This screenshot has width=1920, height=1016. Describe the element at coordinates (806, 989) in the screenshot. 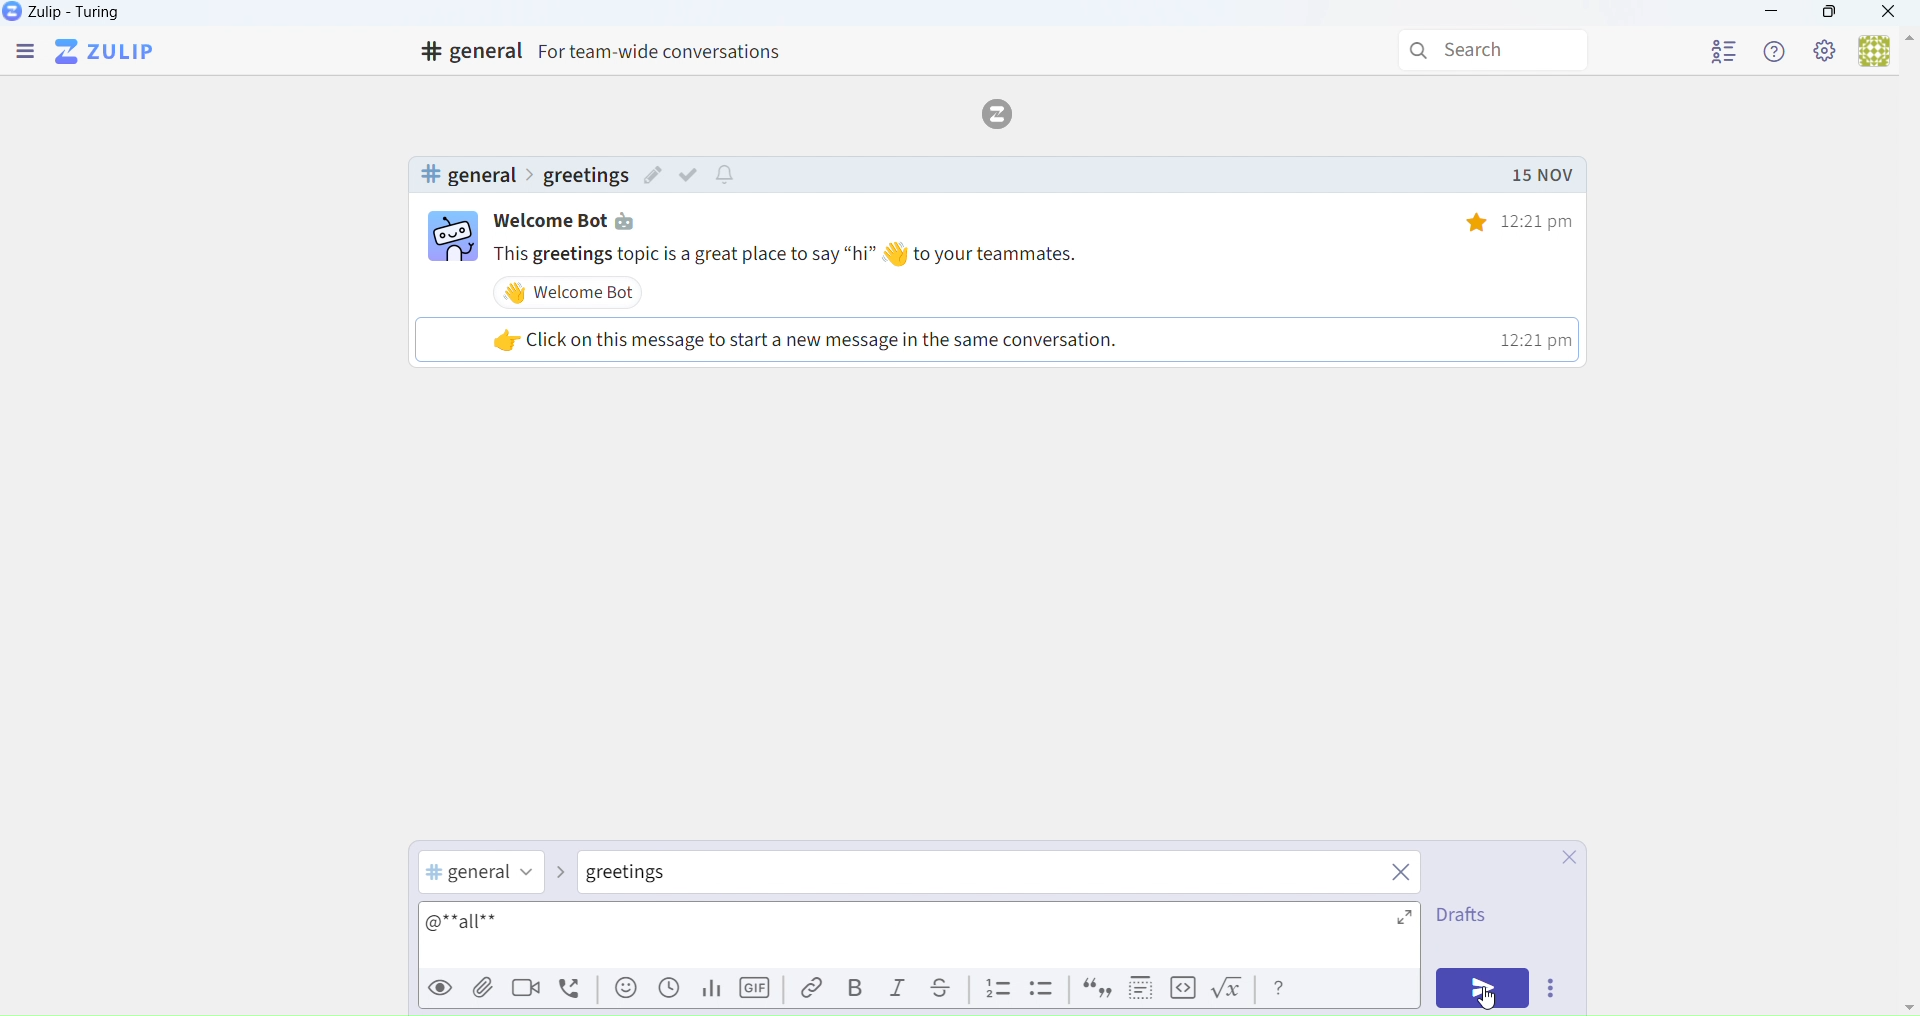

I see `Links` at that location.